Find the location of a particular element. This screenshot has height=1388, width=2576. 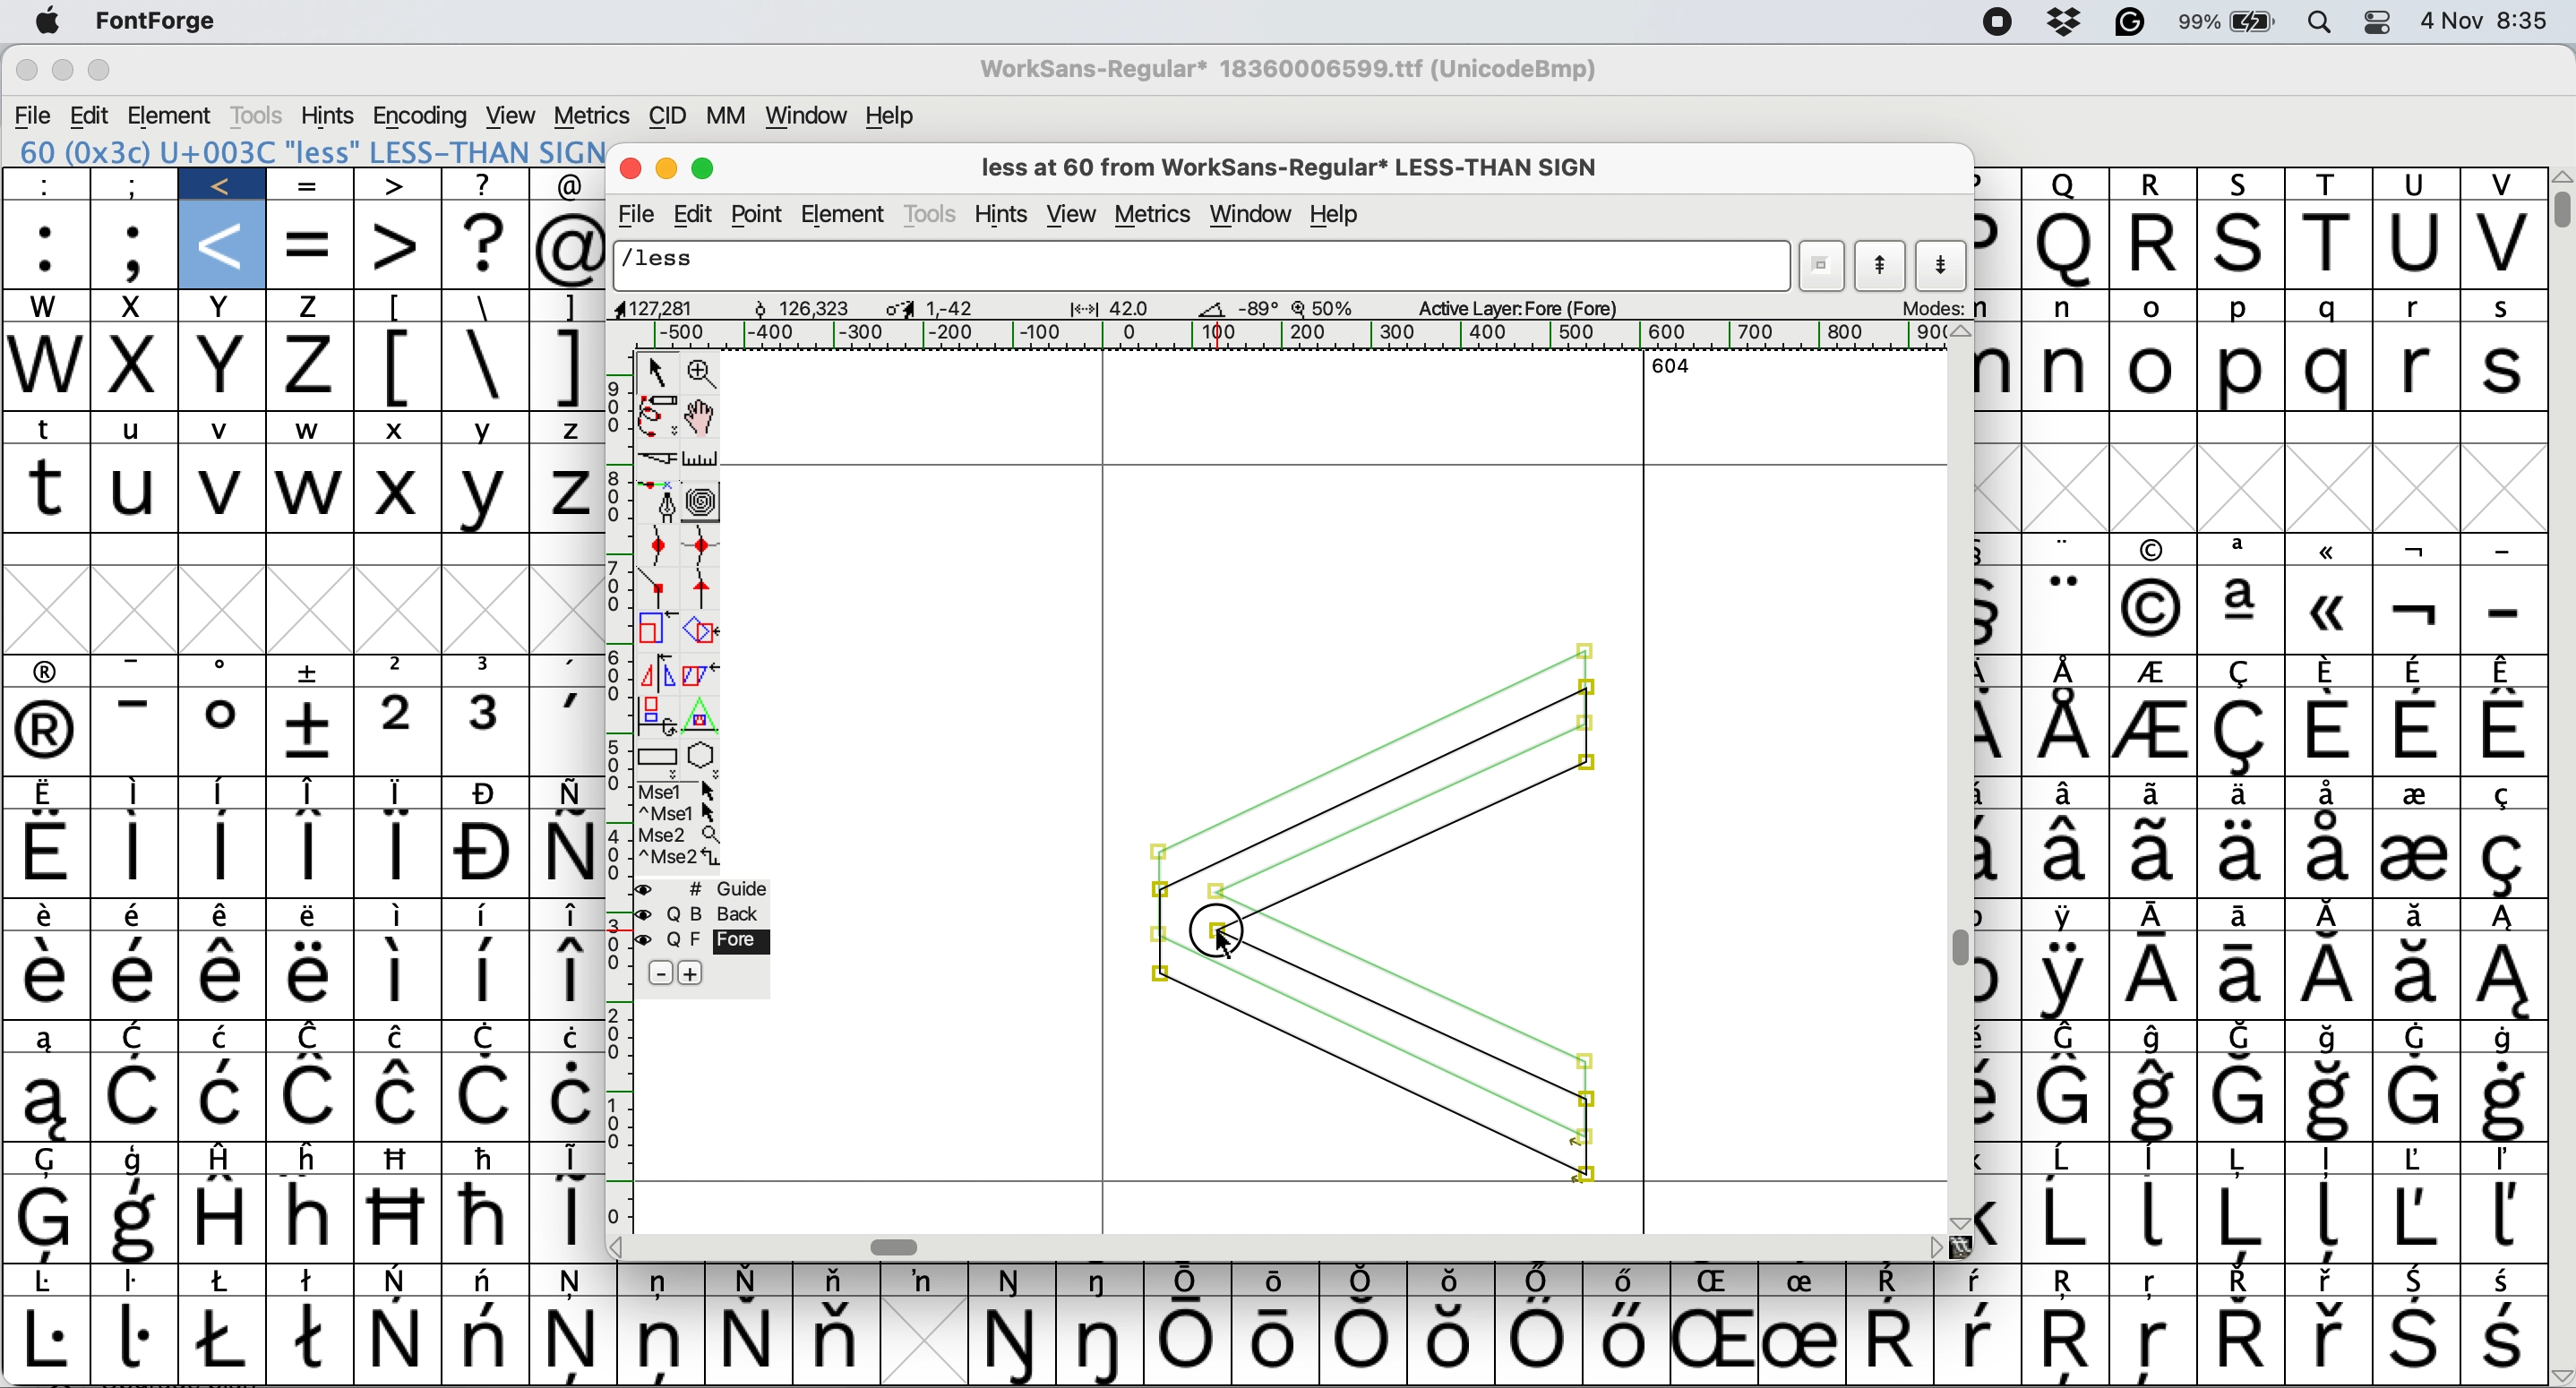

Symbol is located at coordinates (50, 1160).